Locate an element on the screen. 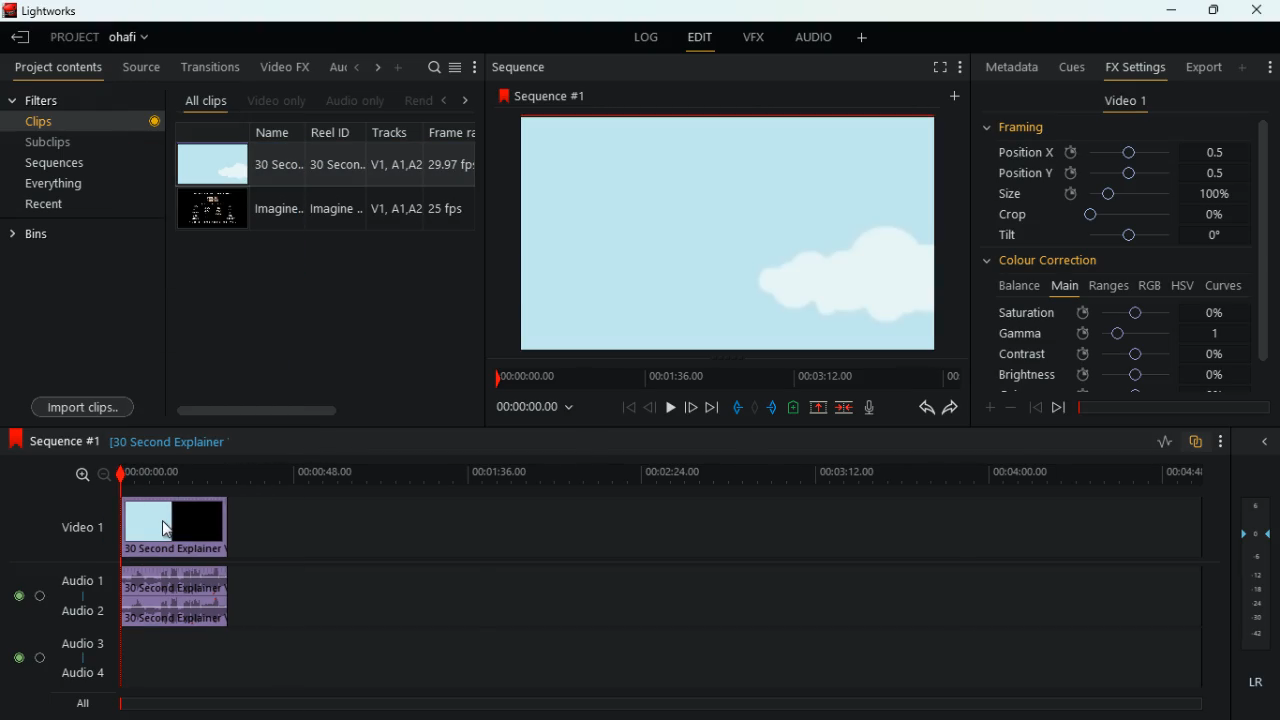 The image size is (1280, 720). fx settings is located at coordinates (1133, 67).